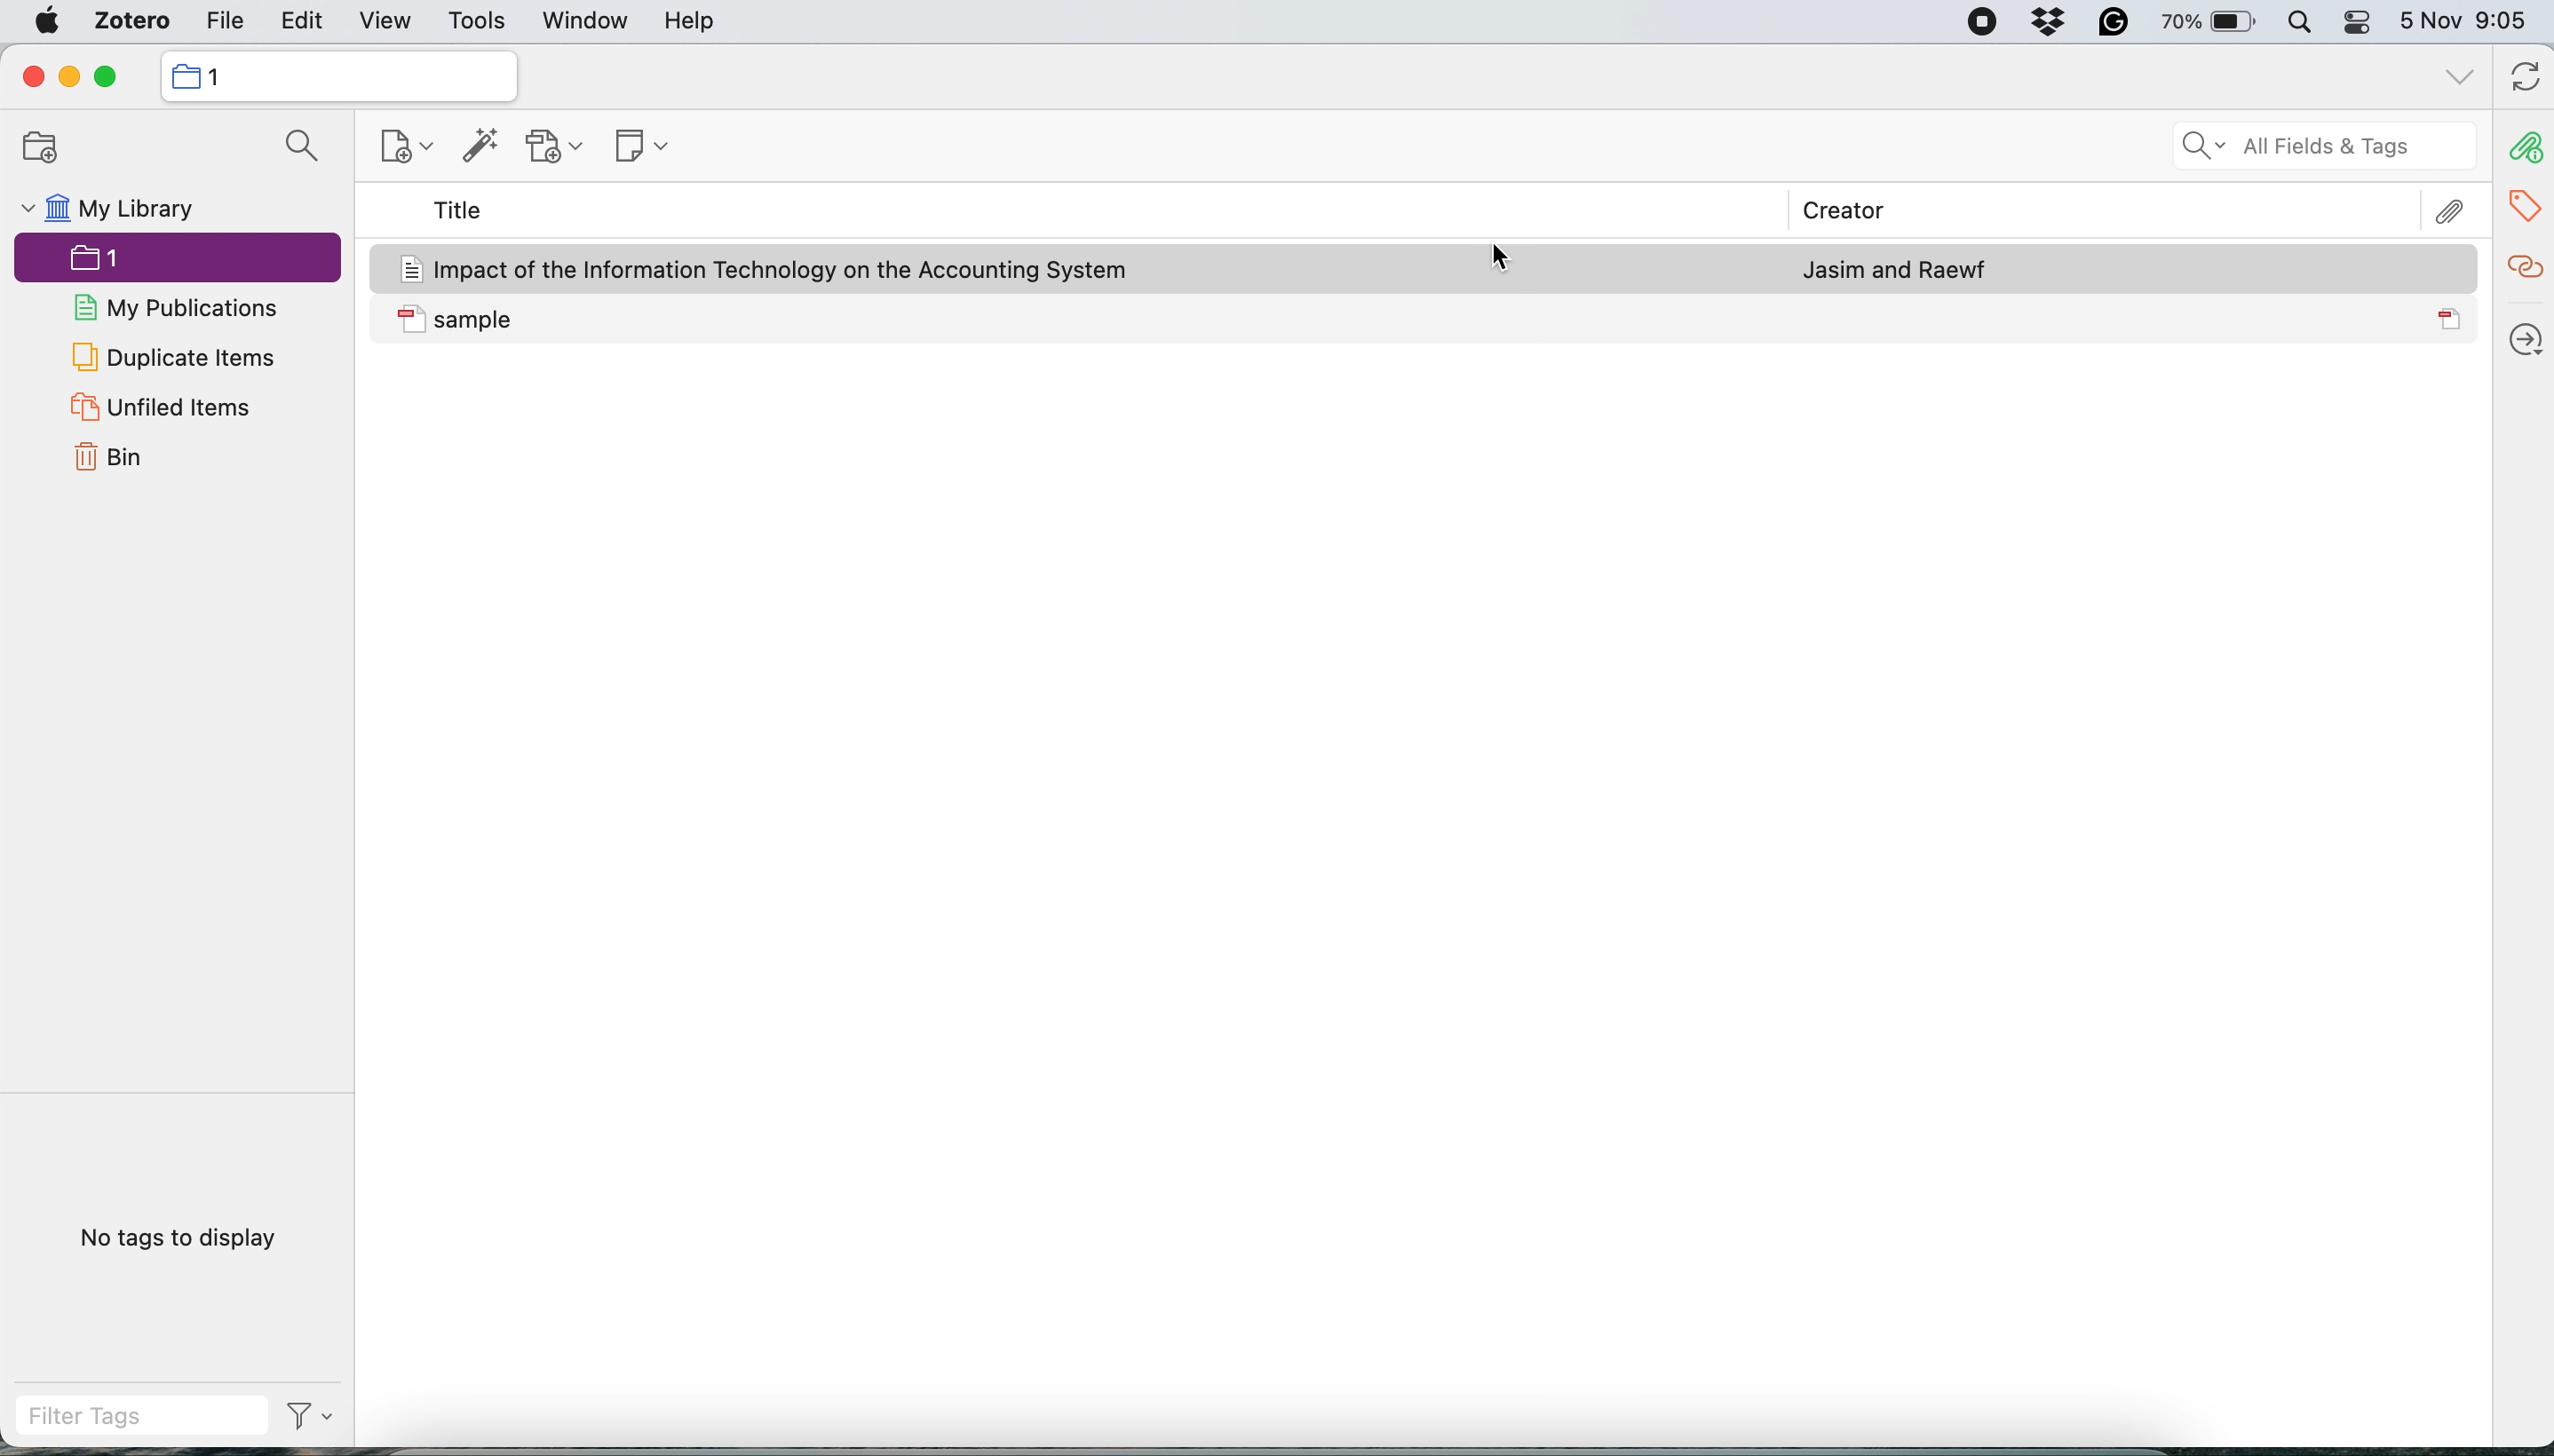 The width and height of the screenshot is (2554, 1456). Describe the element at coordinates (2052, 25) in the screenshot. I see `dropbox` at that location.